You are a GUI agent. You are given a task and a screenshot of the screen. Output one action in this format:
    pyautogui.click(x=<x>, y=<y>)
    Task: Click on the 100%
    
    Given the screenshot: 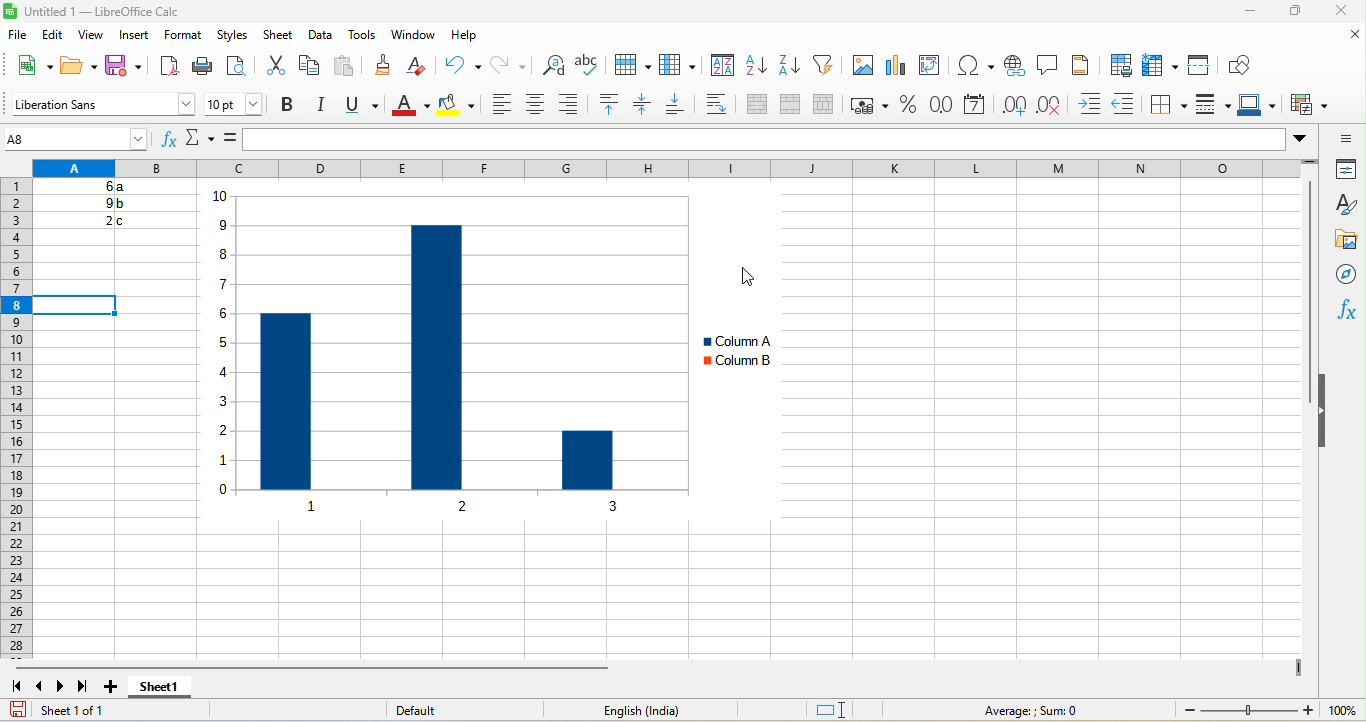 What is the action you would take?
    pyautogui.click(x=1342, y=711)
    